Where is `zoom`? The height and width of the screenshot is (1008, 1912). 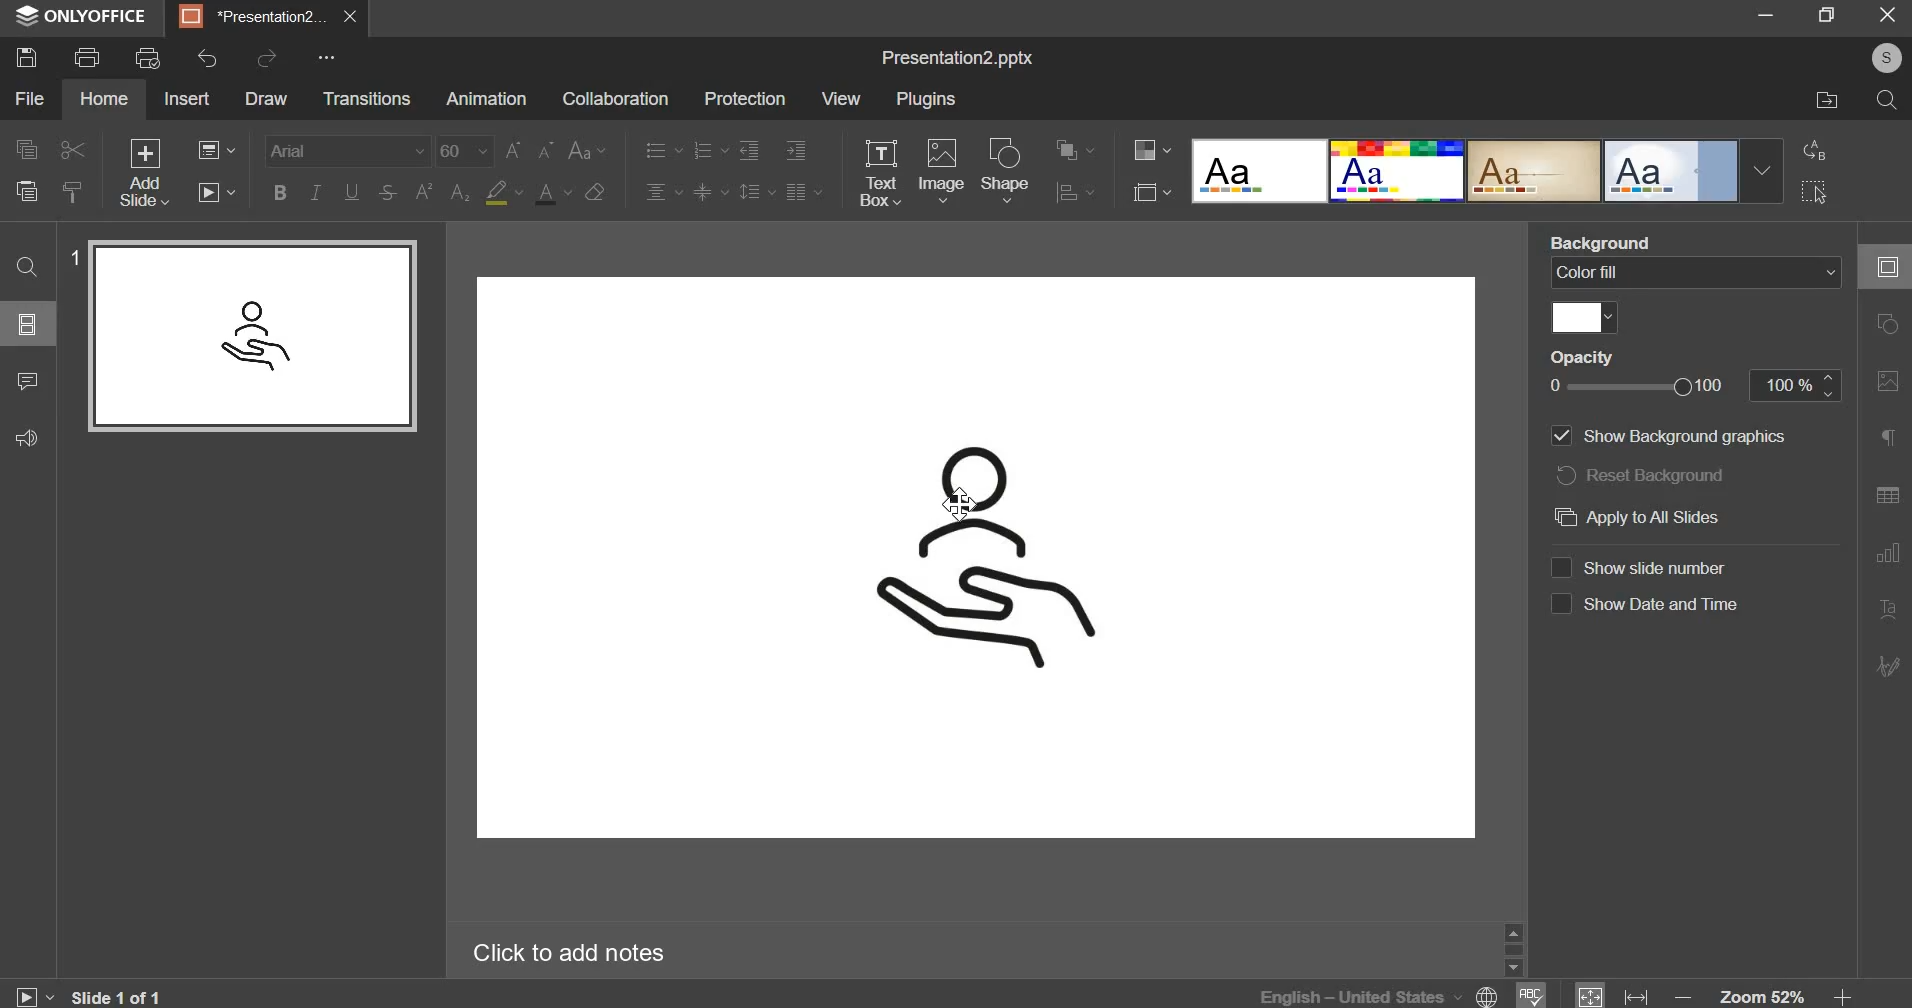 zoom is located at coordinates (1767, 993).